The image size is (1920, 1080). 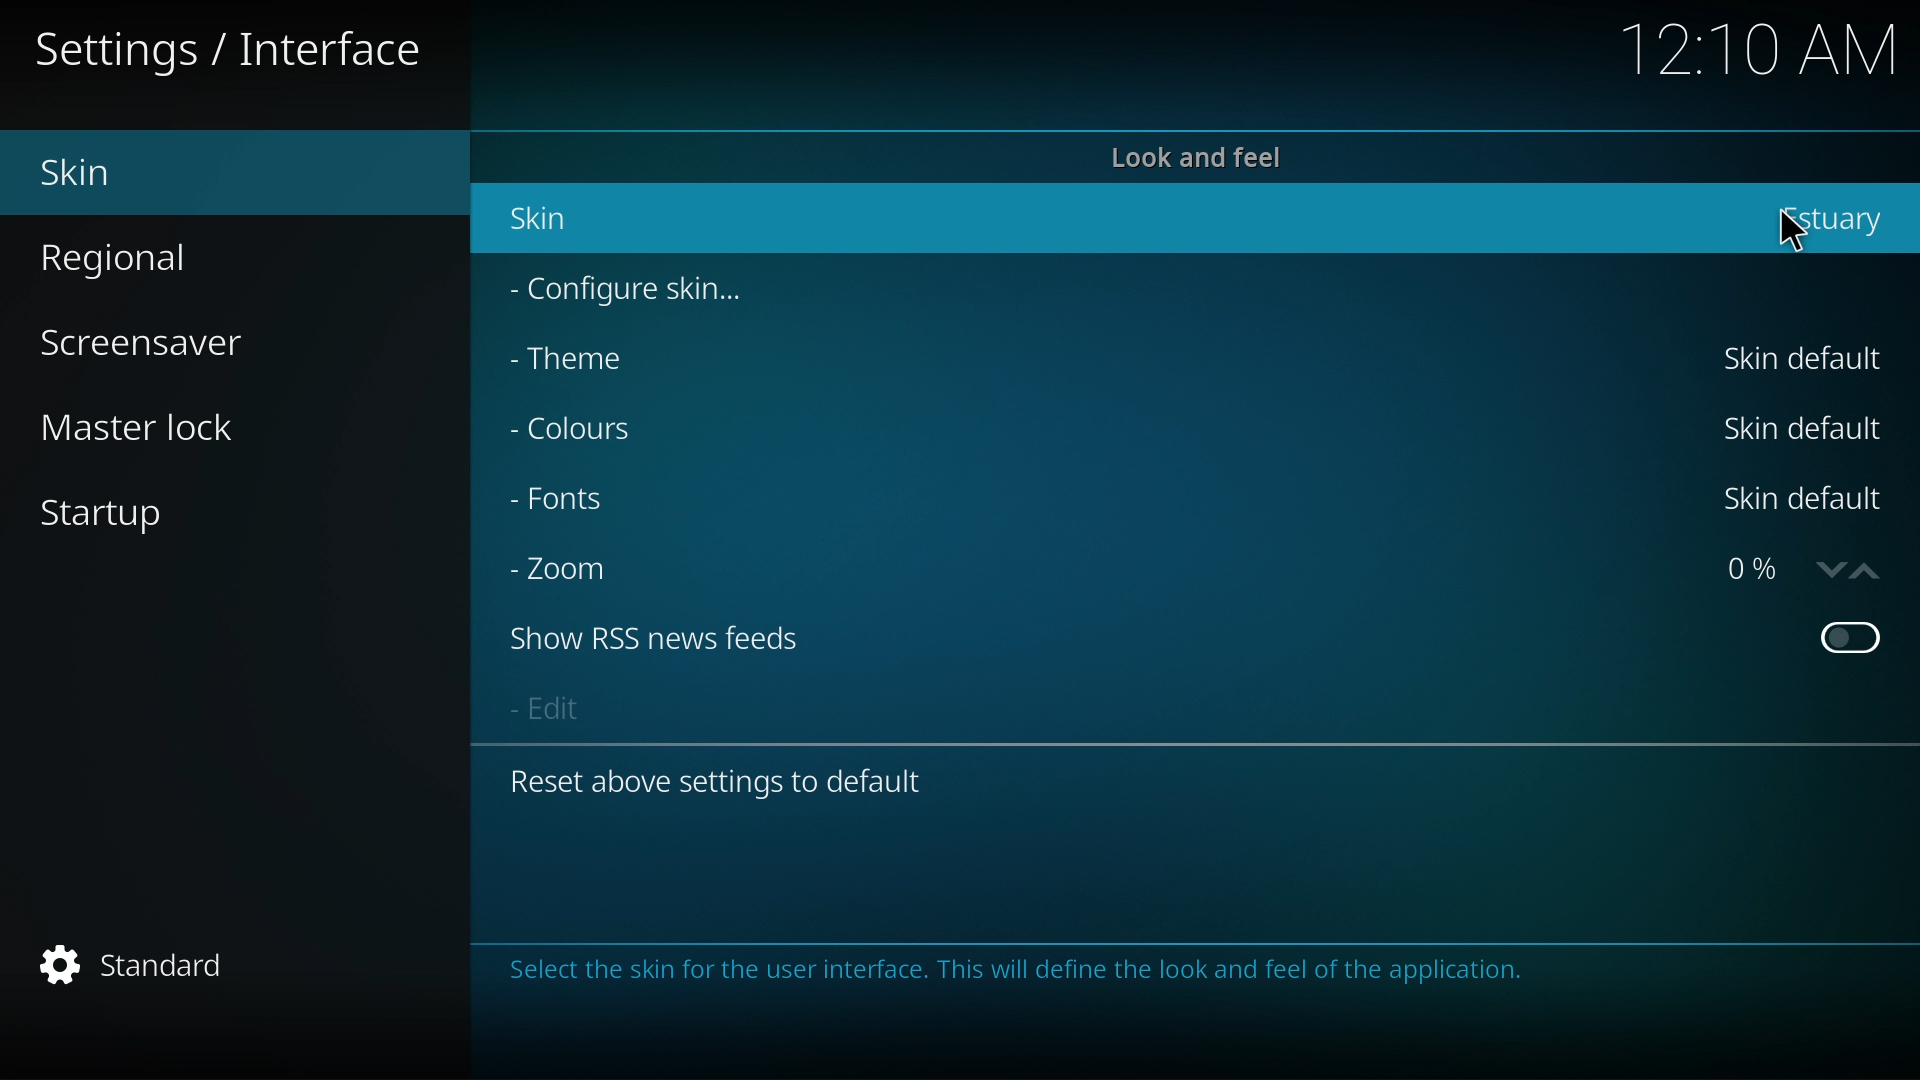 I want to click on theme, so click(x=563, y=363).